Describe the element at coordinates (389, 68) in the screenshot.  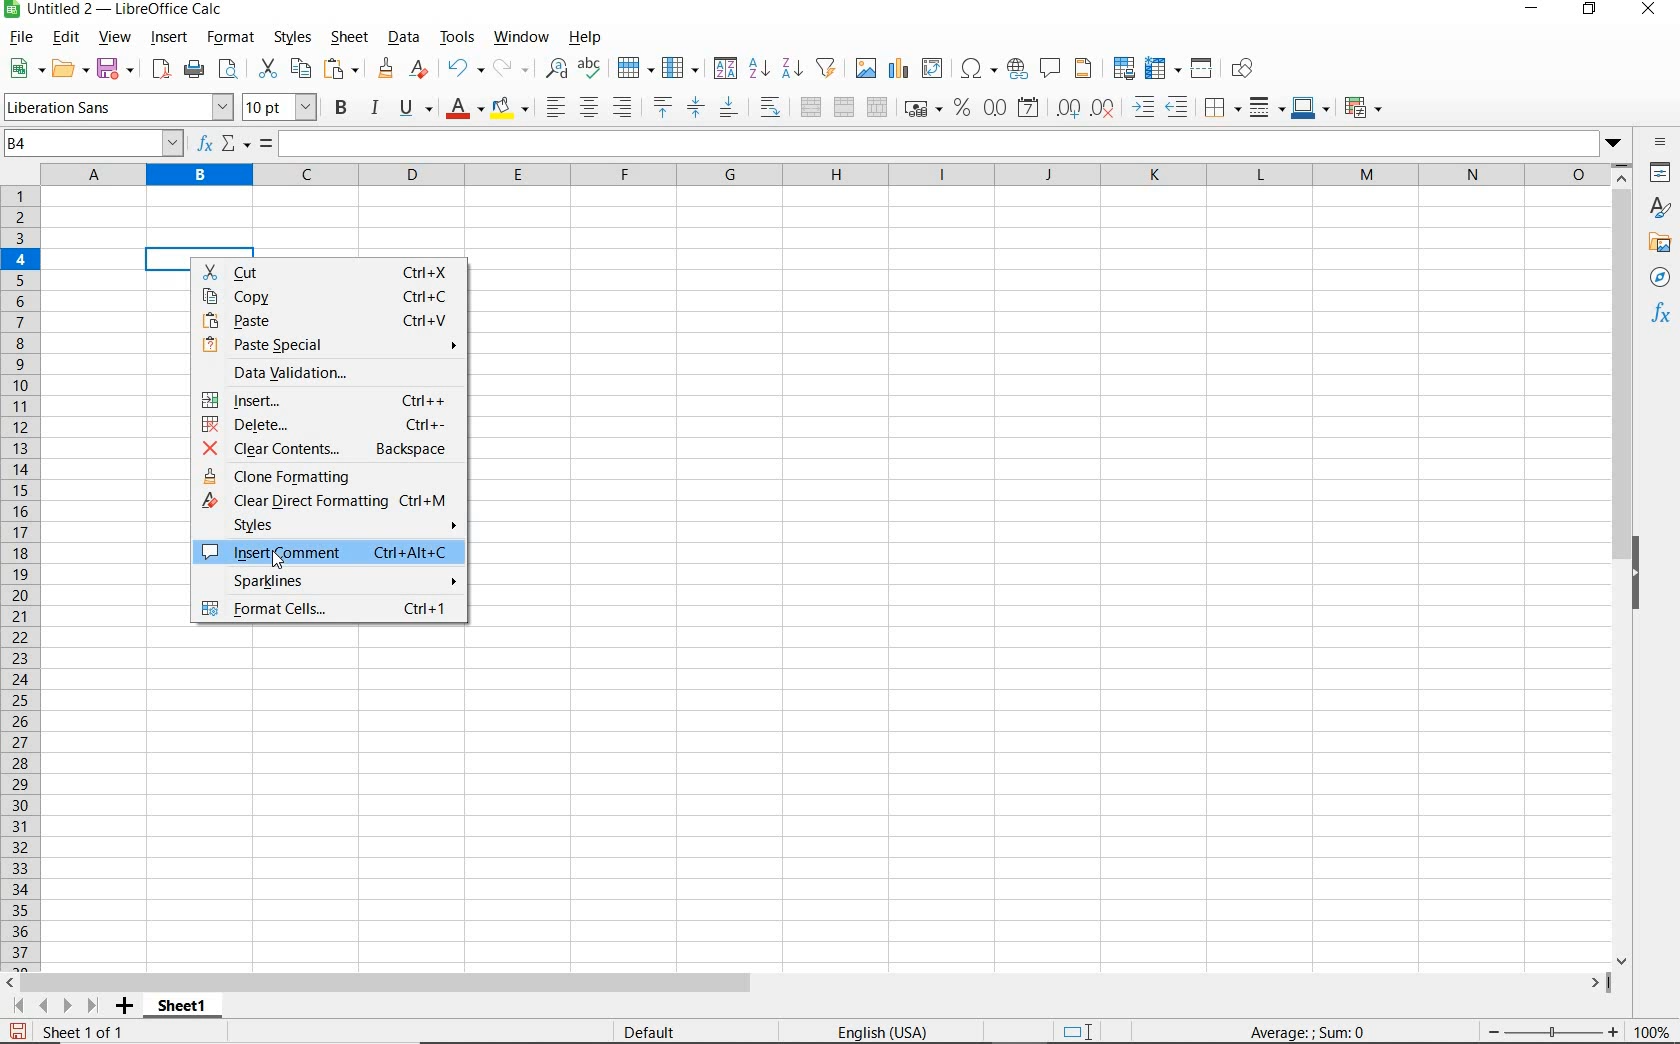
I see `clone formatting` at that location.